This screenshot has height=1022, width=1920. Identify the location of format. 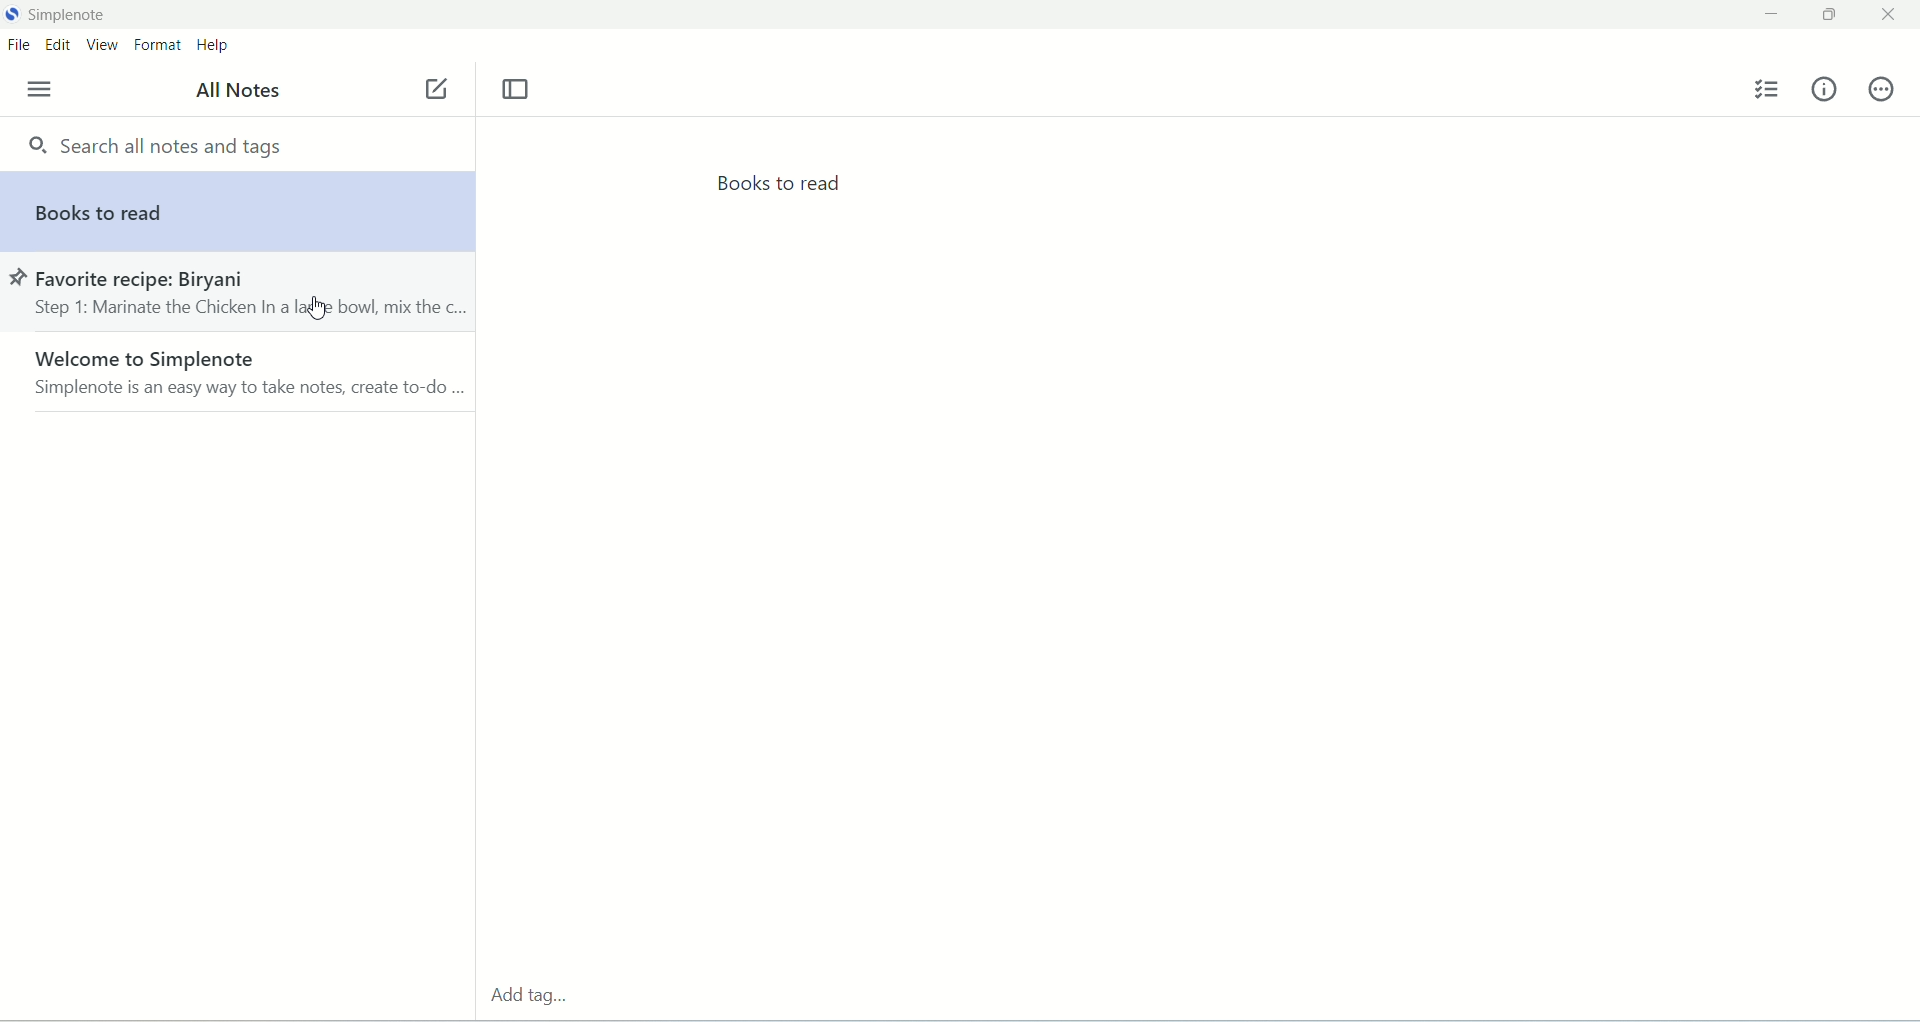
(157, 48).